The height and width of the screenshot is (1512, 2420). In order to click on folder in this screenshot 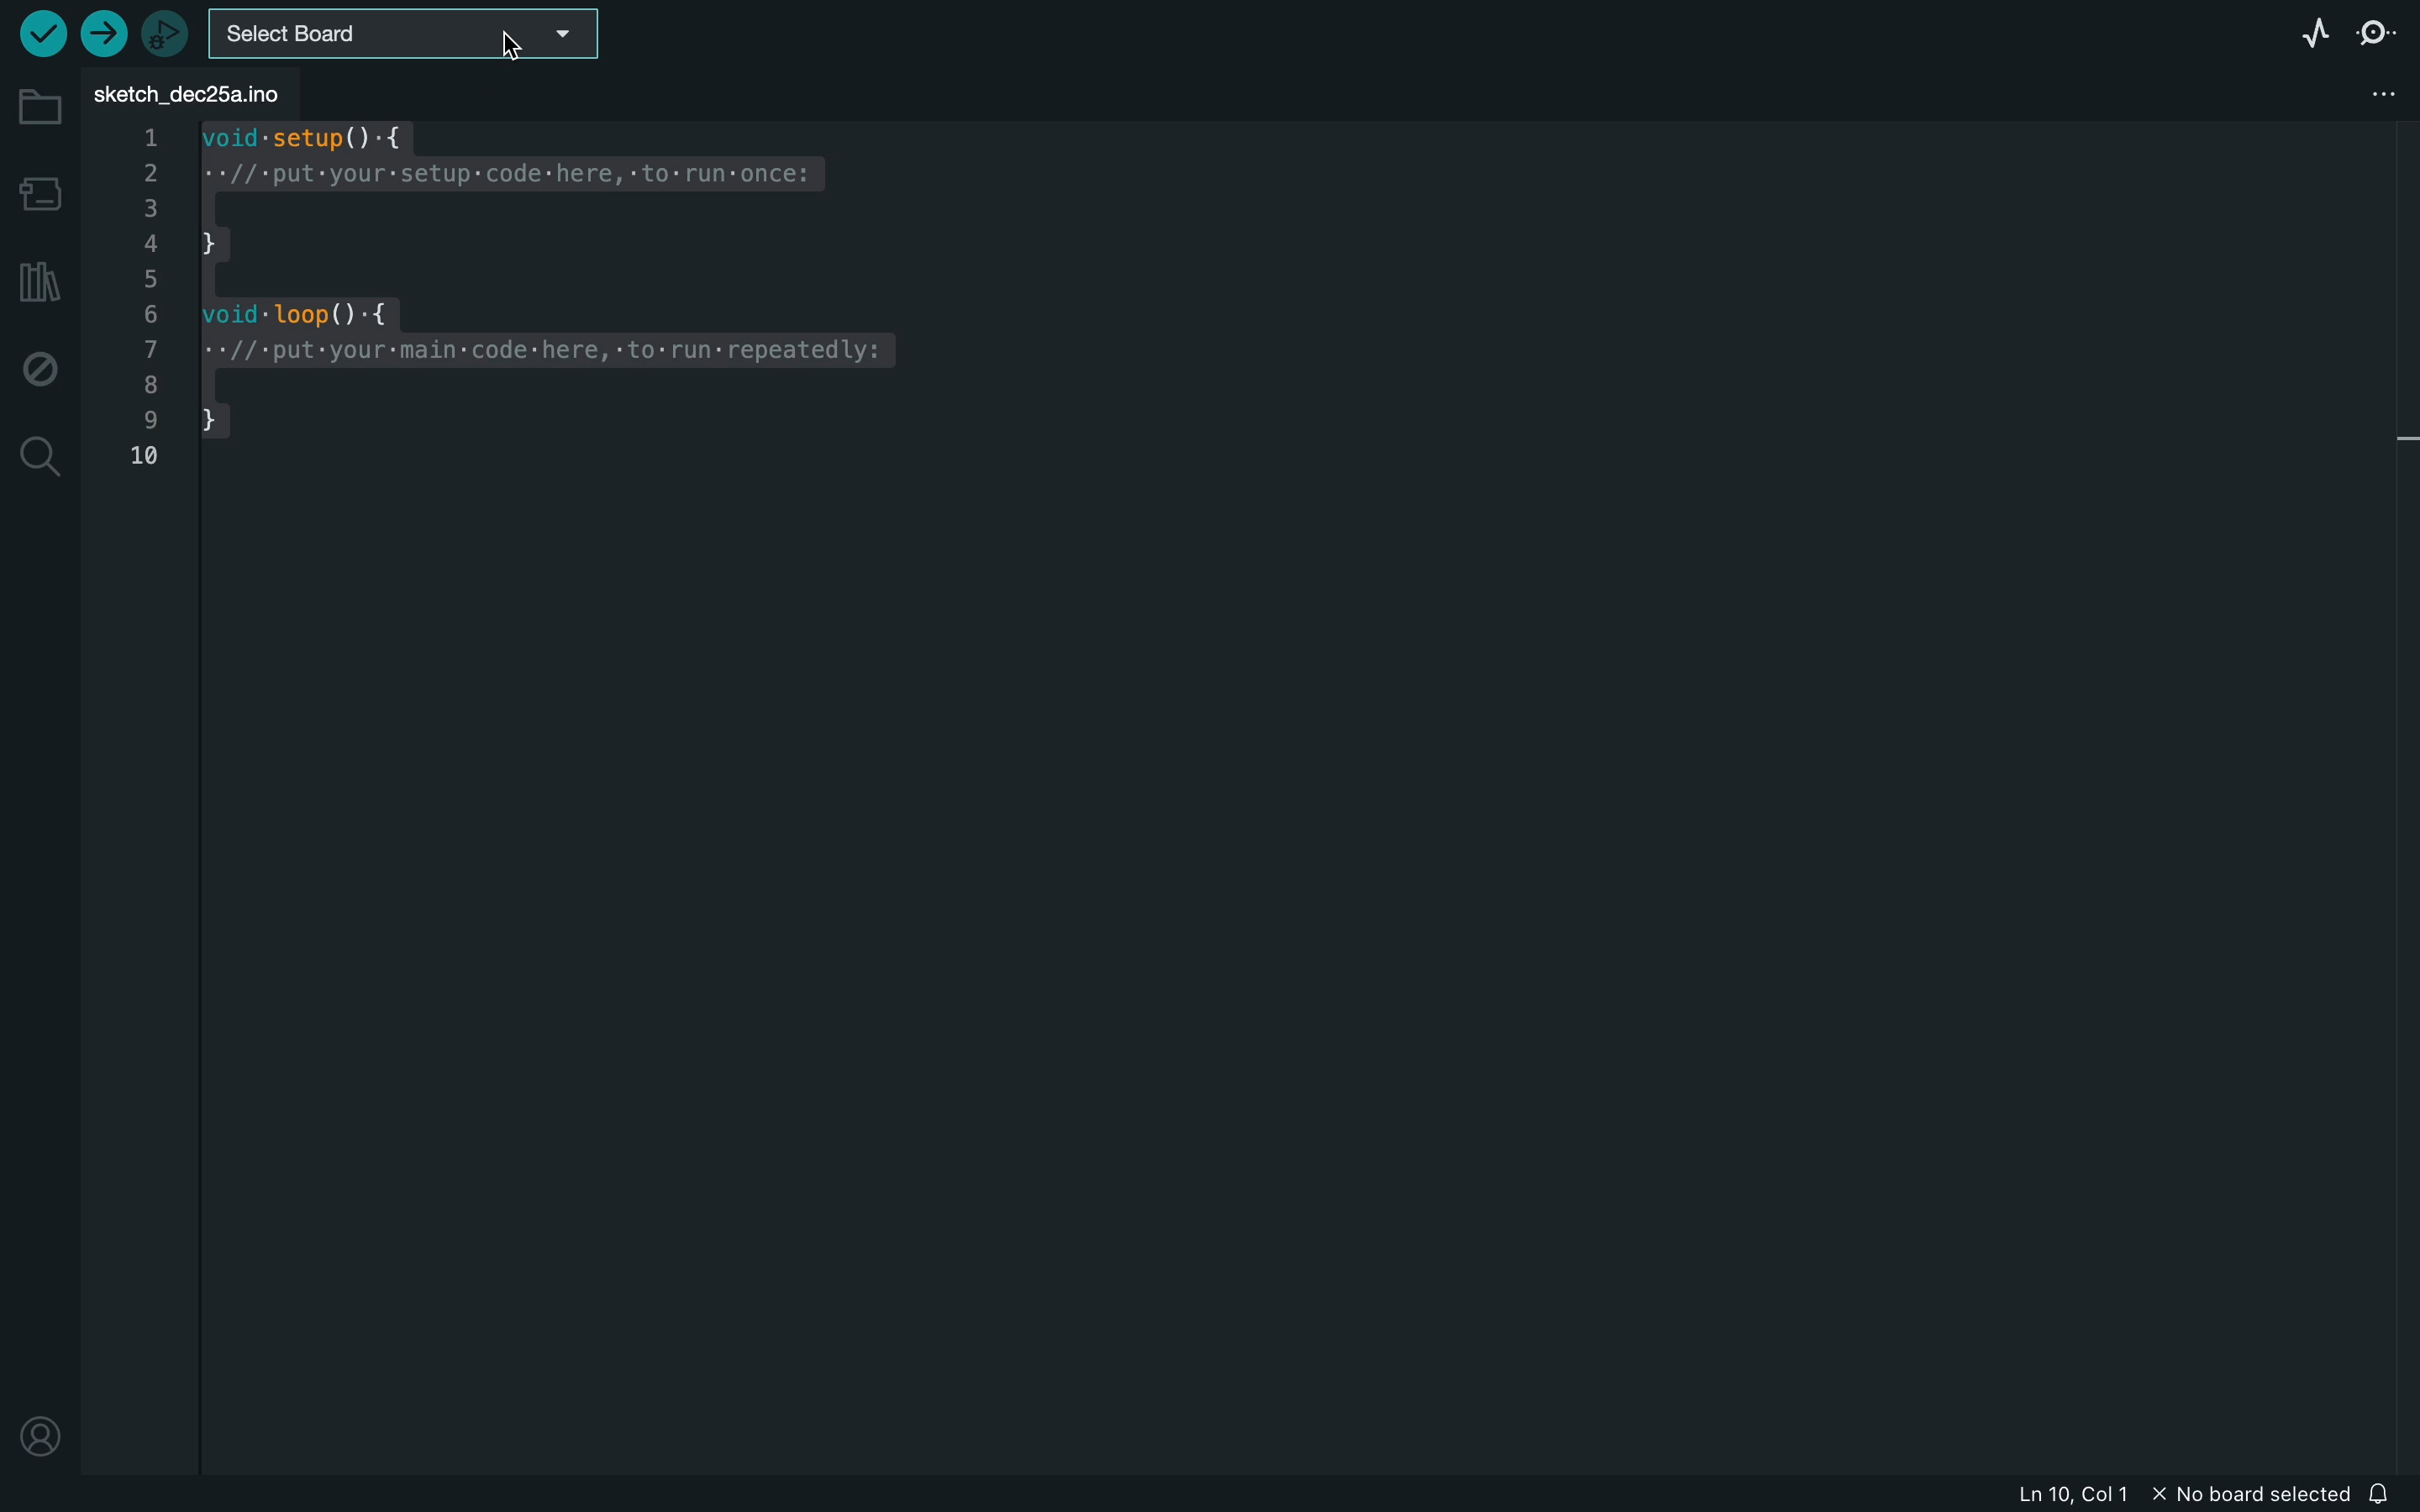, I will do `click(40, 110)`.